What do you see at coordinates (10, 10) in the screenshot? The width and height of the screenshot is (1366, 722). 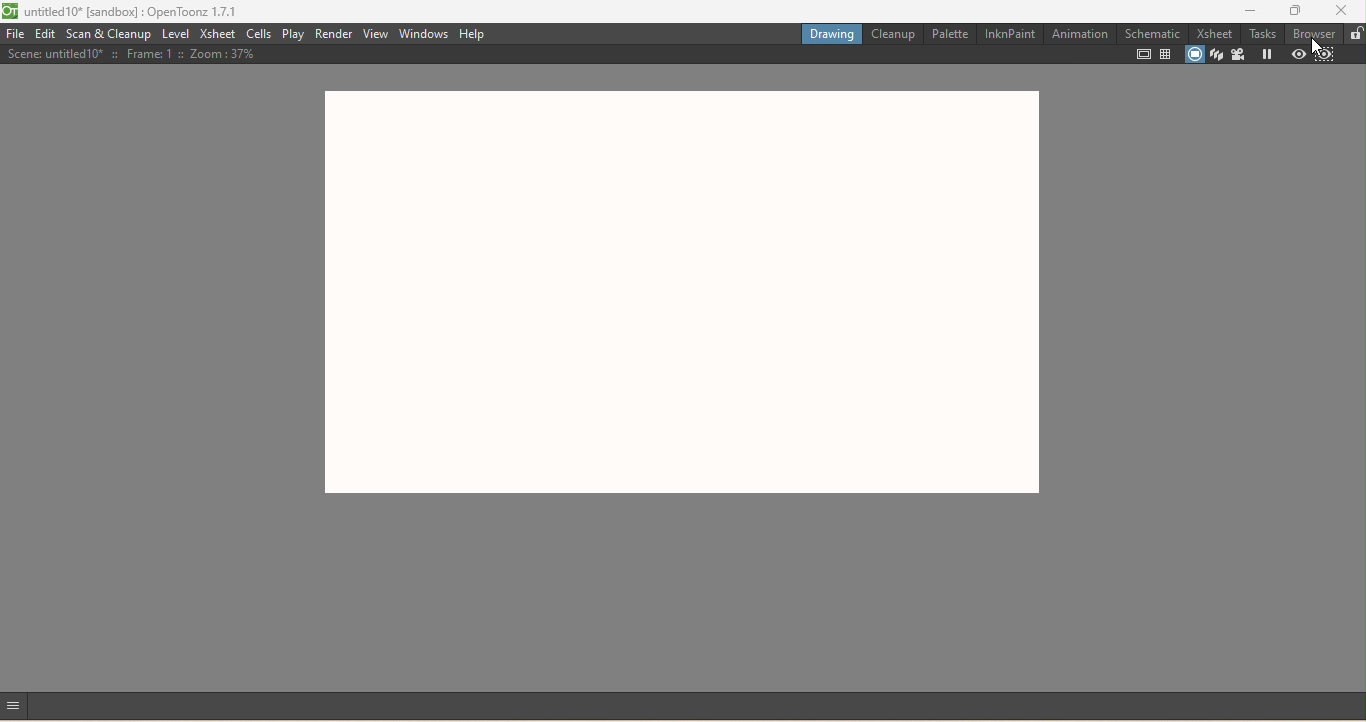 I see `logo` at bounding box center [10, 10].